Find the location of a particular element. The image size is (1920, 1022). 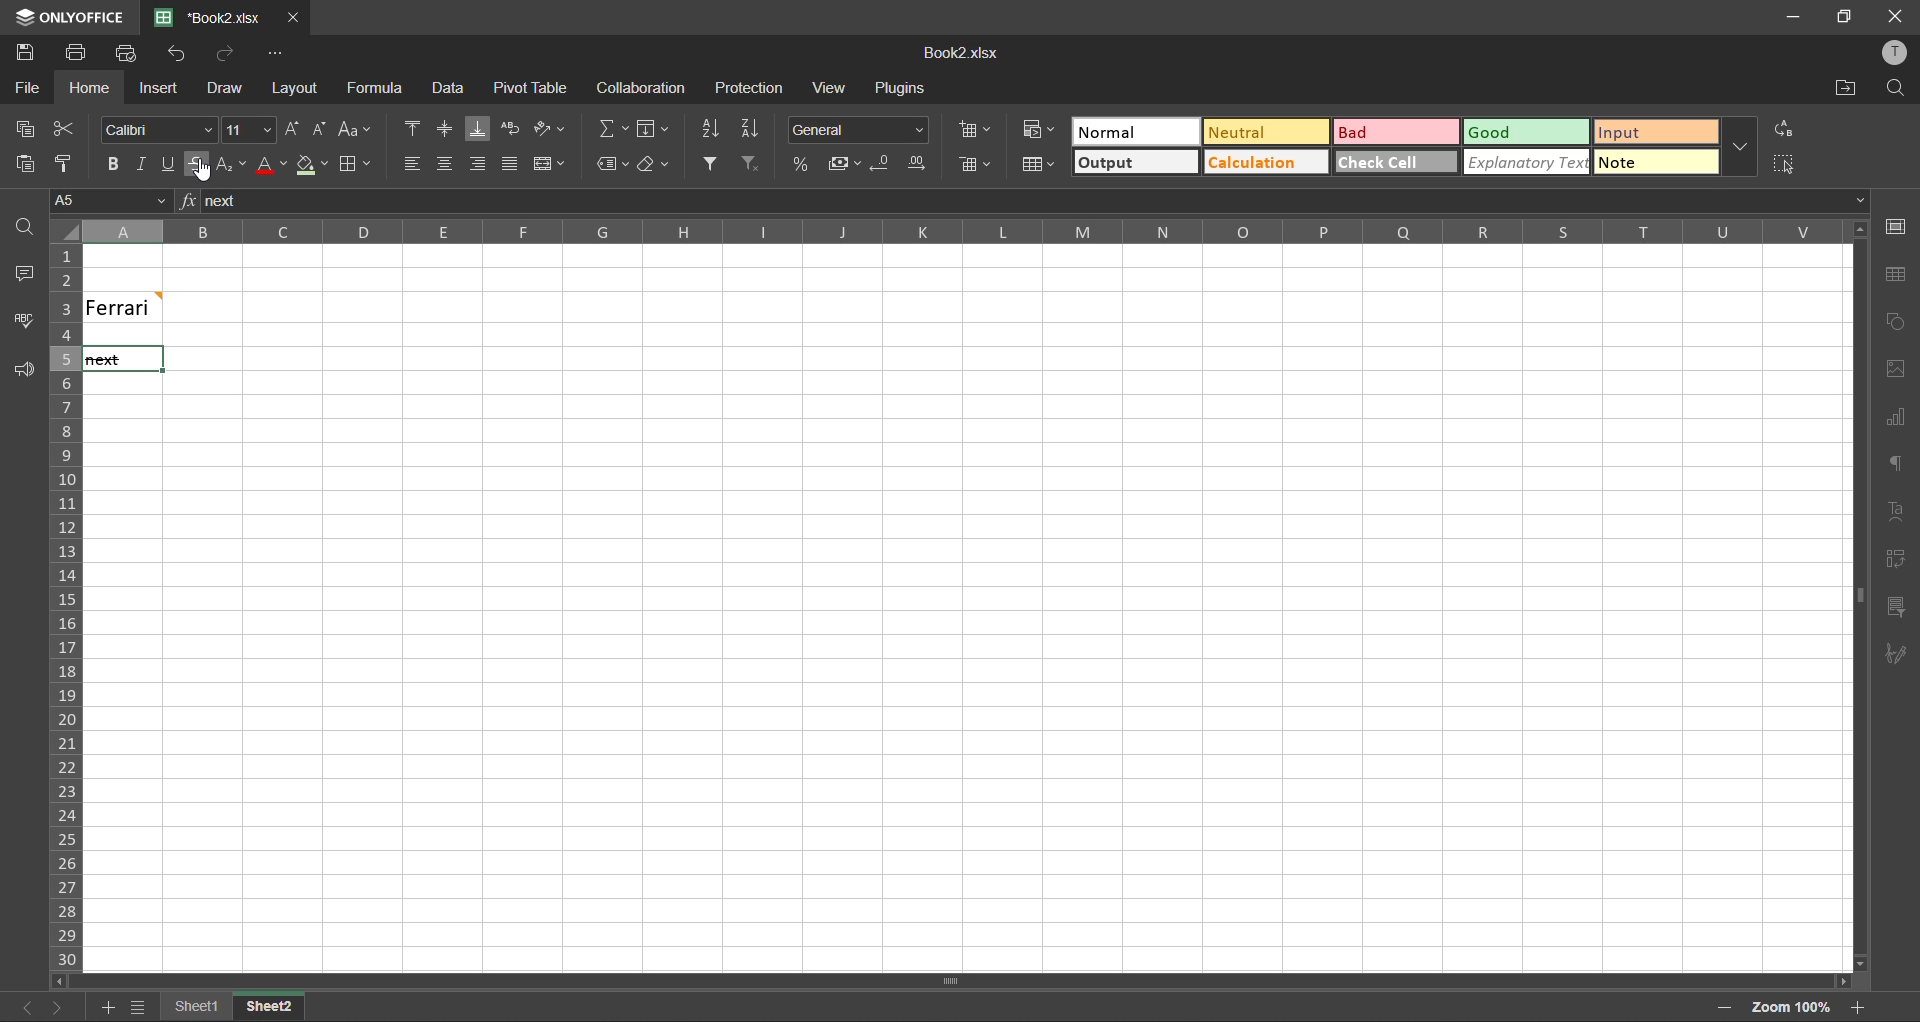

home is located at coordinates (89, 88).